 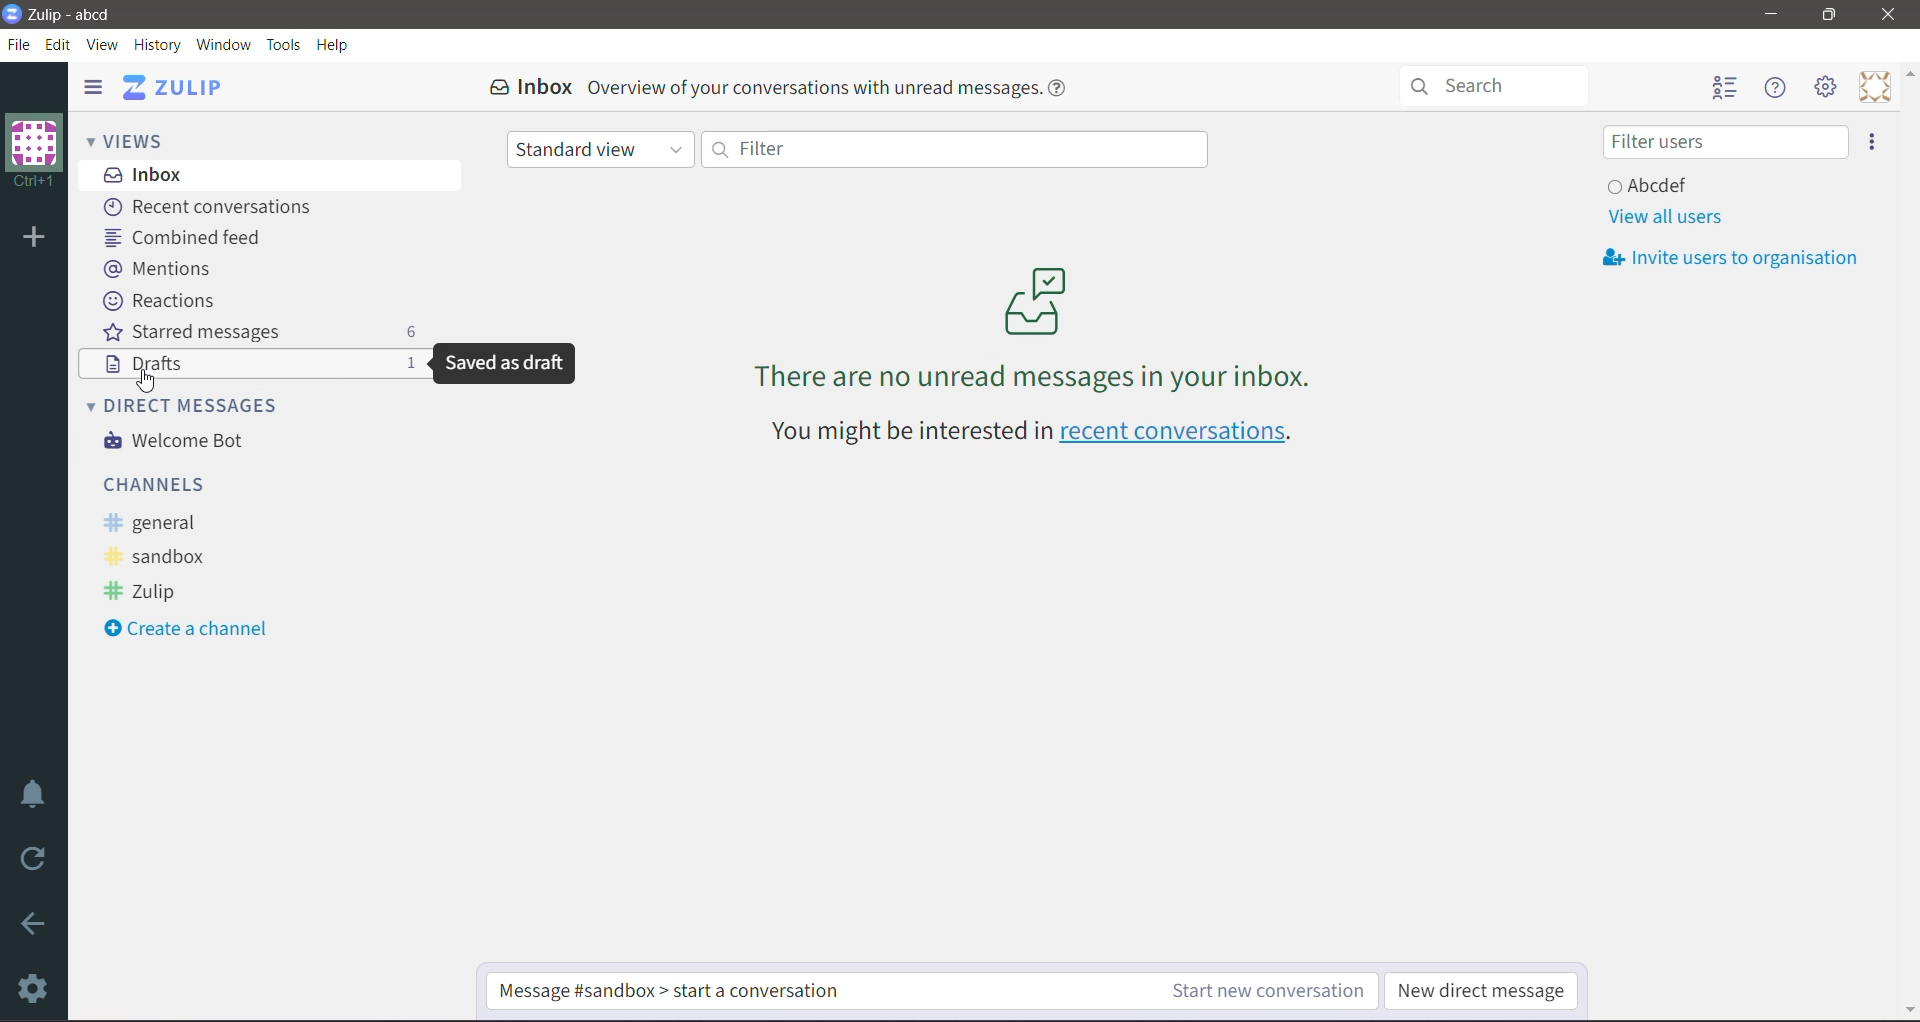 What do you see at coordinates (1827, 87) in the screenshot?
I see `Main Menu` at bounding box center [1827, 87].